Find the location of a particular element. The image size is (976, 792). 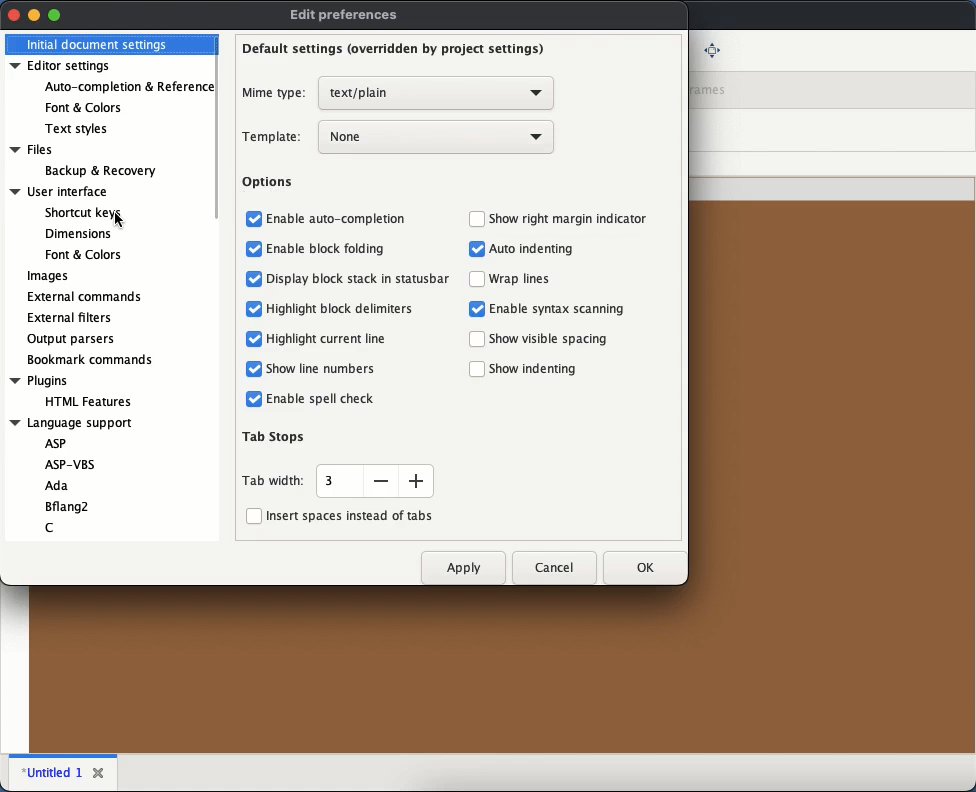

tab stops is located at coordinates (276, 437).